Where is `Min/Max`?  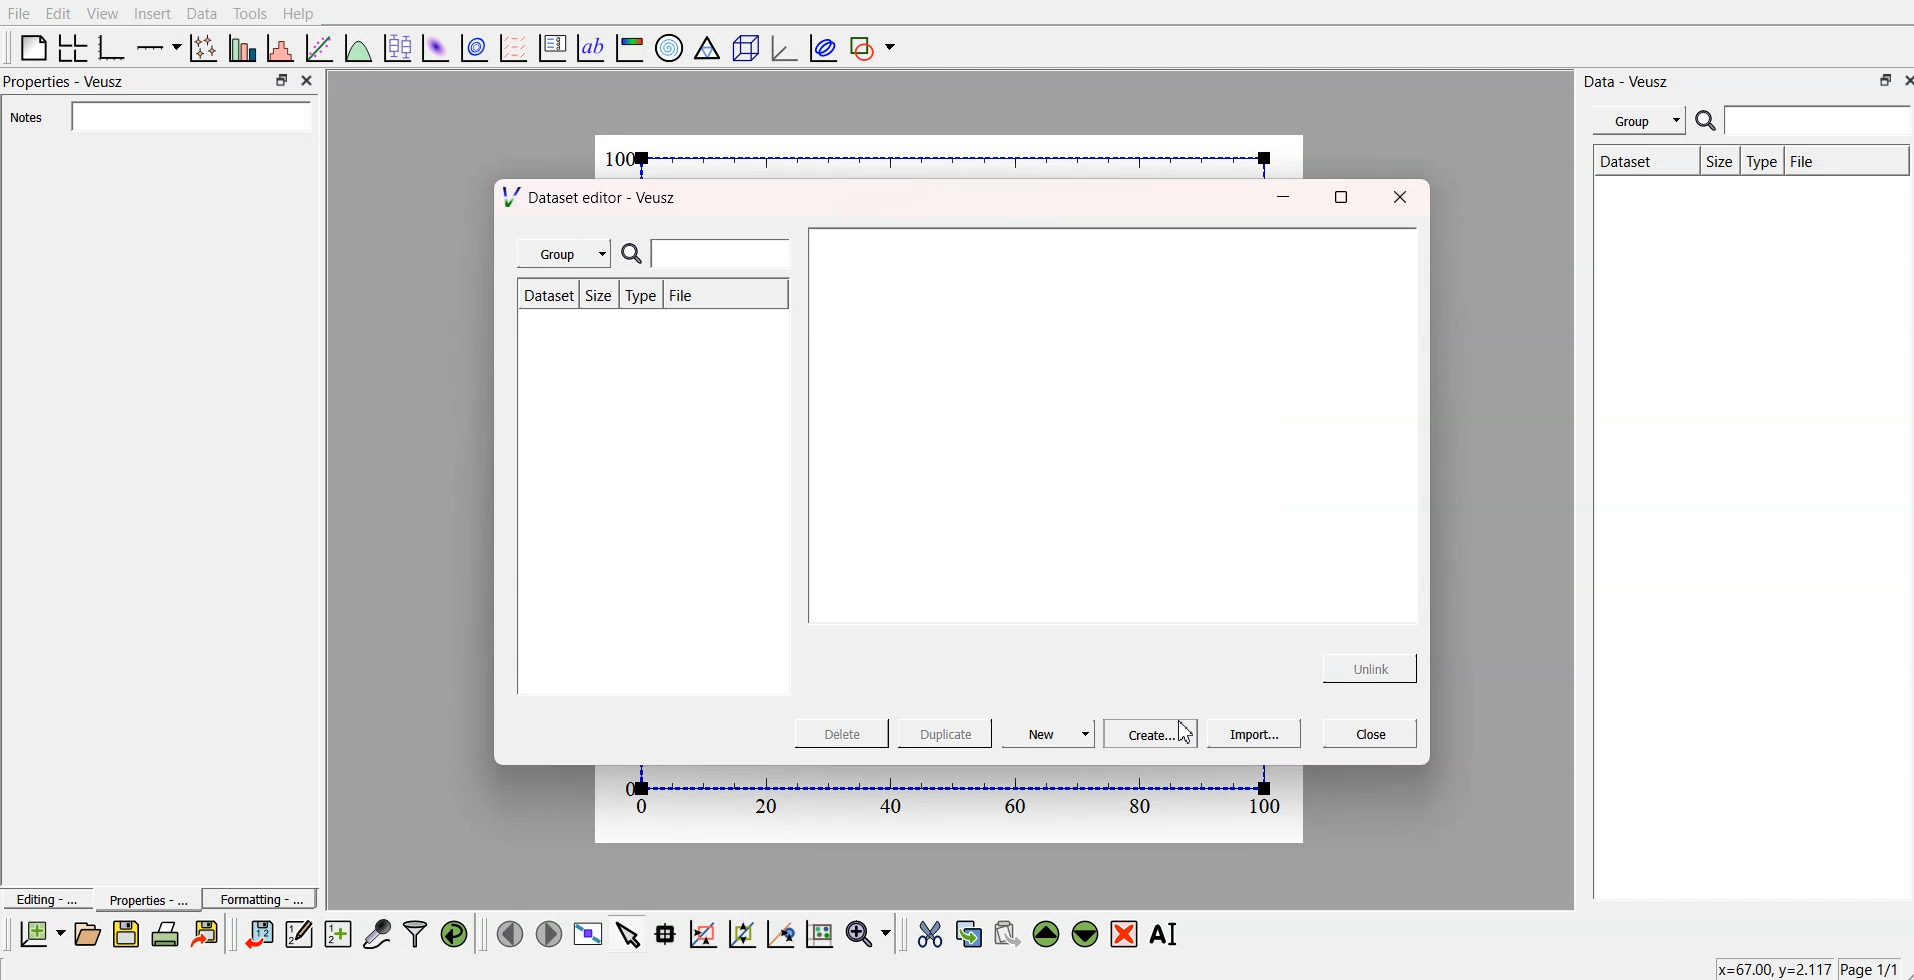 Min/Max is located at coordinates (1883, 80).